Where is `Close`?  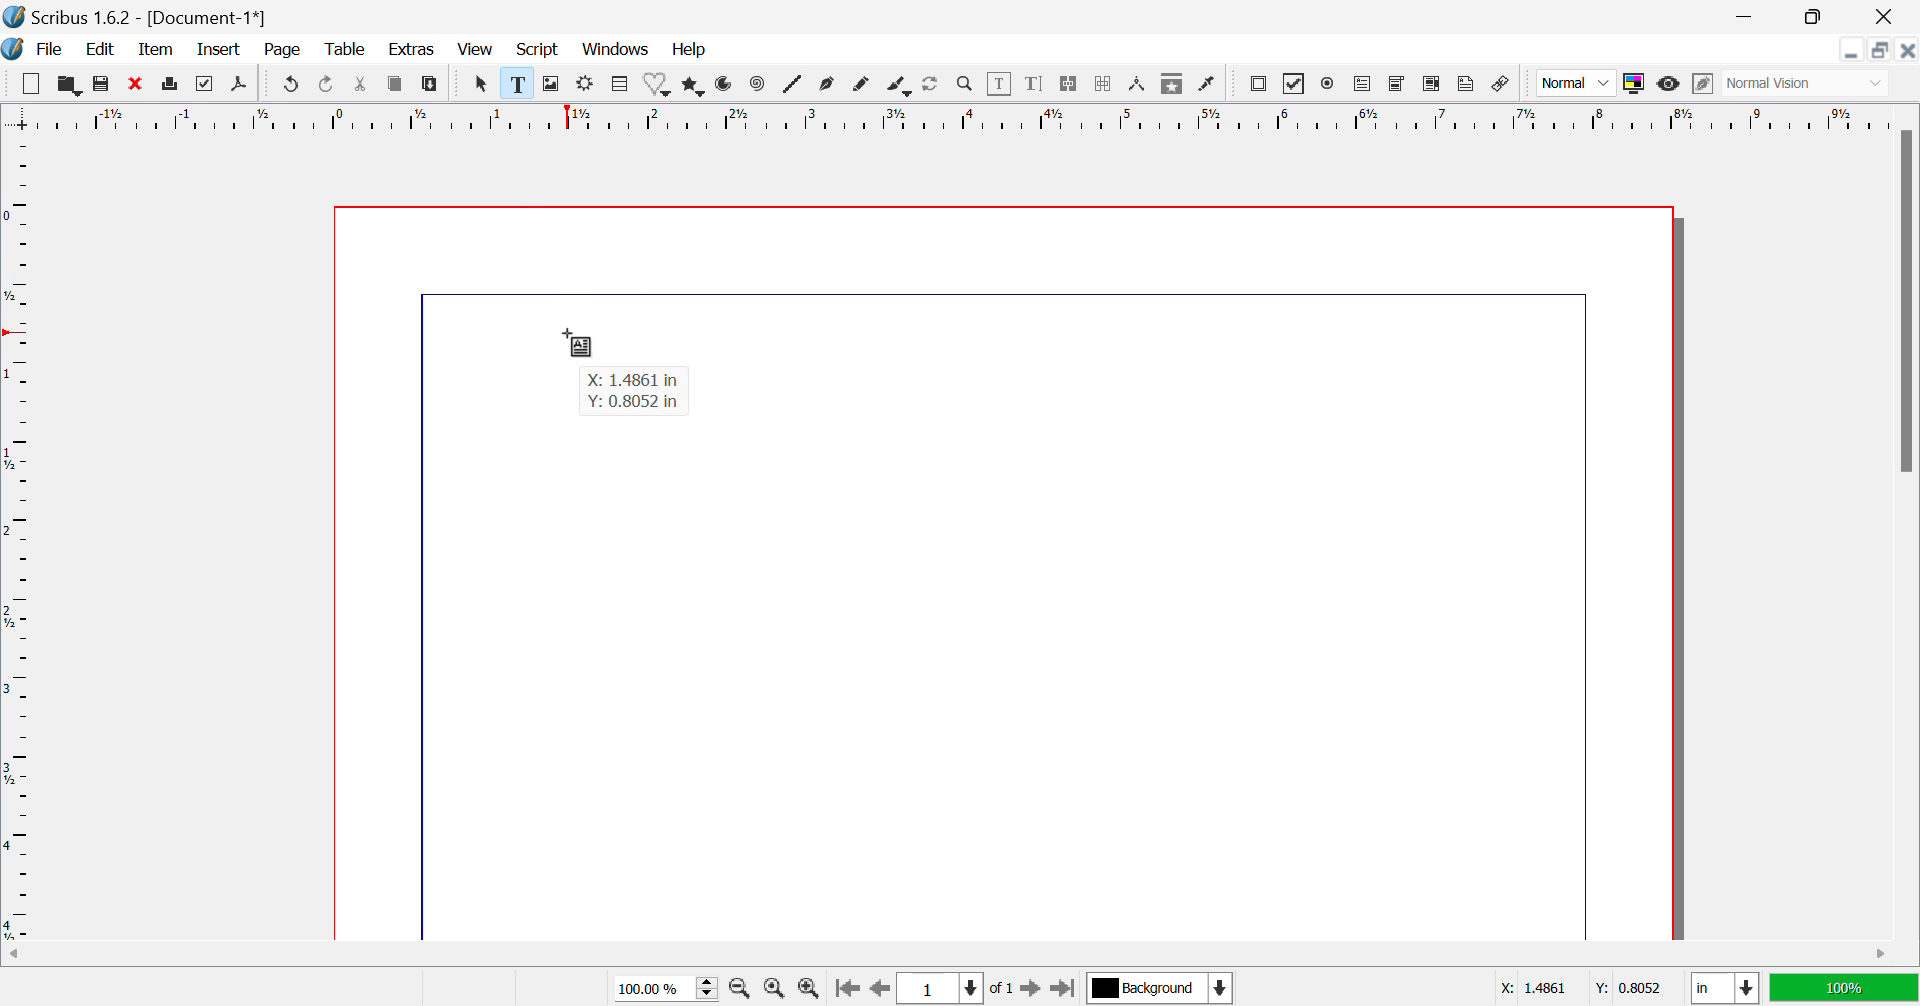
Close is located at coordinates (1908, 51).